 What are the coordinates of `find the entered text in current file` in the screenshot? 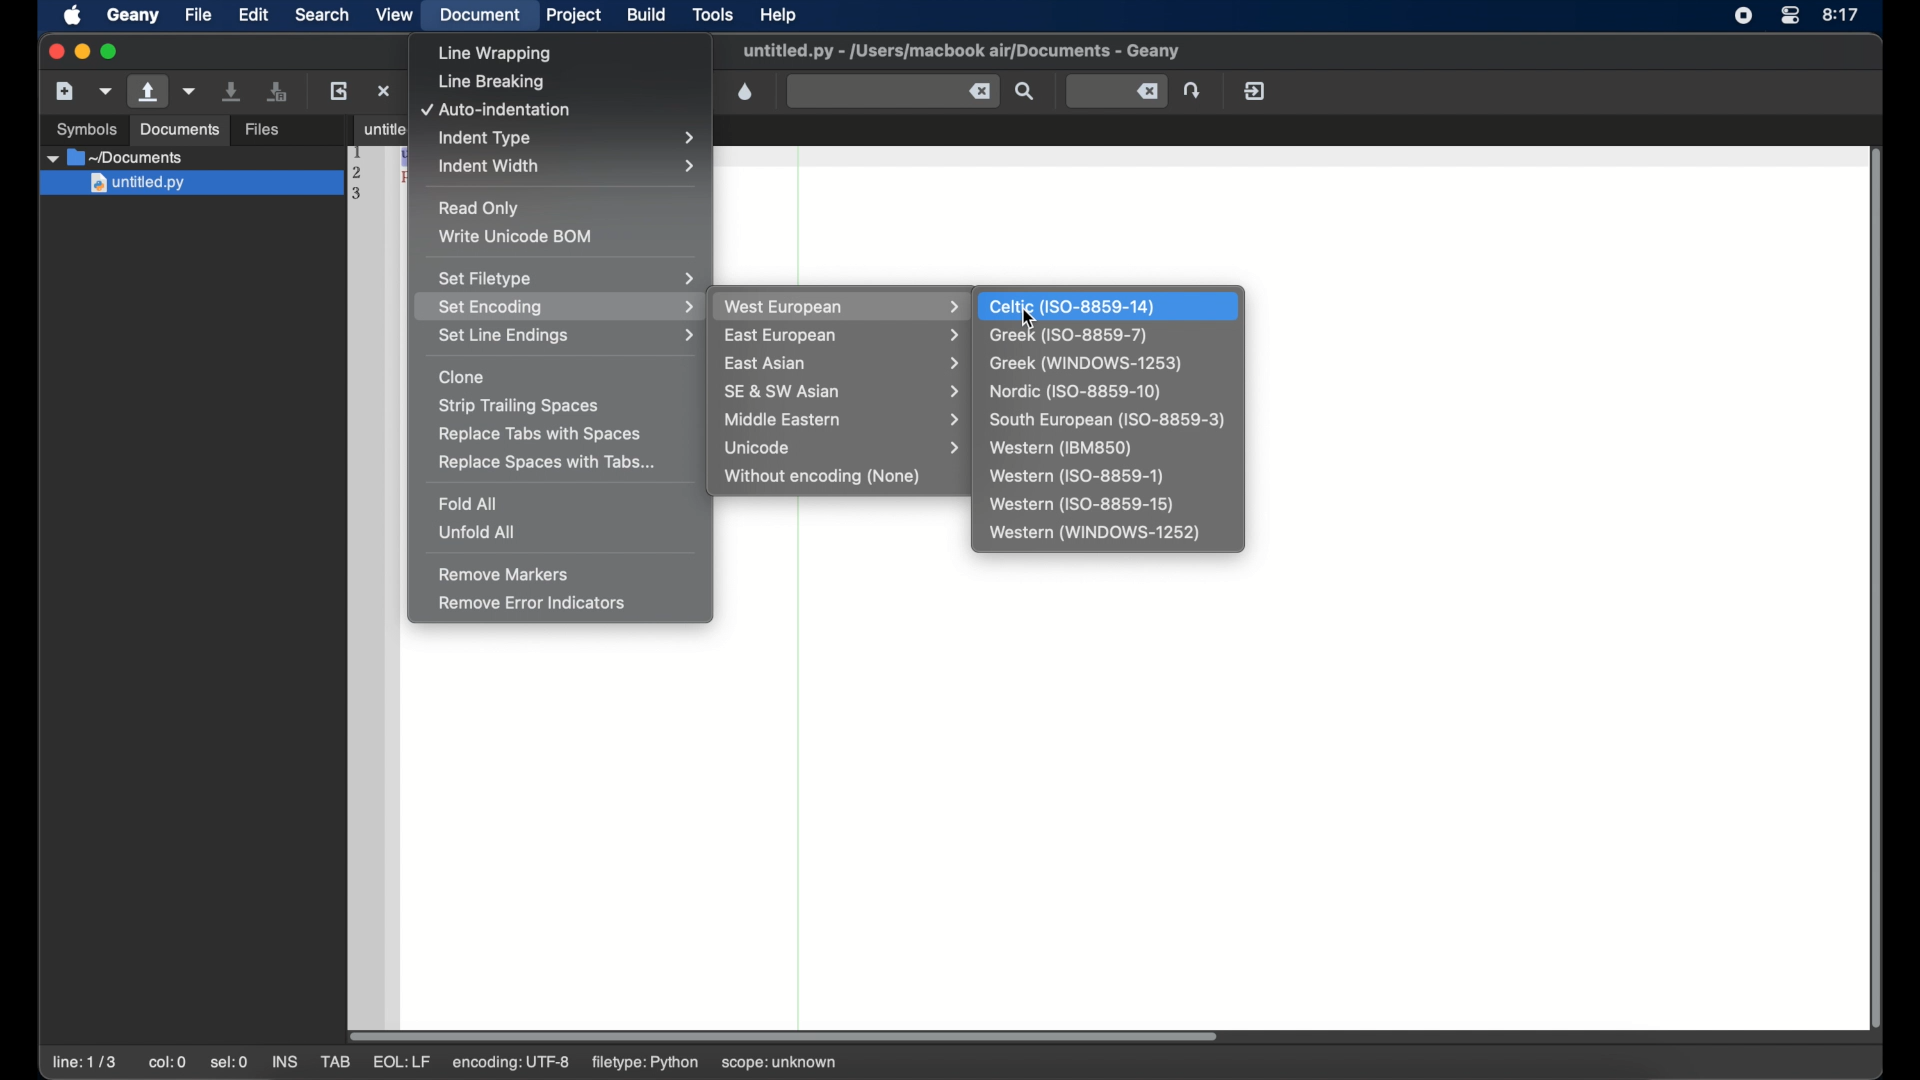 It's located at (893, 92).